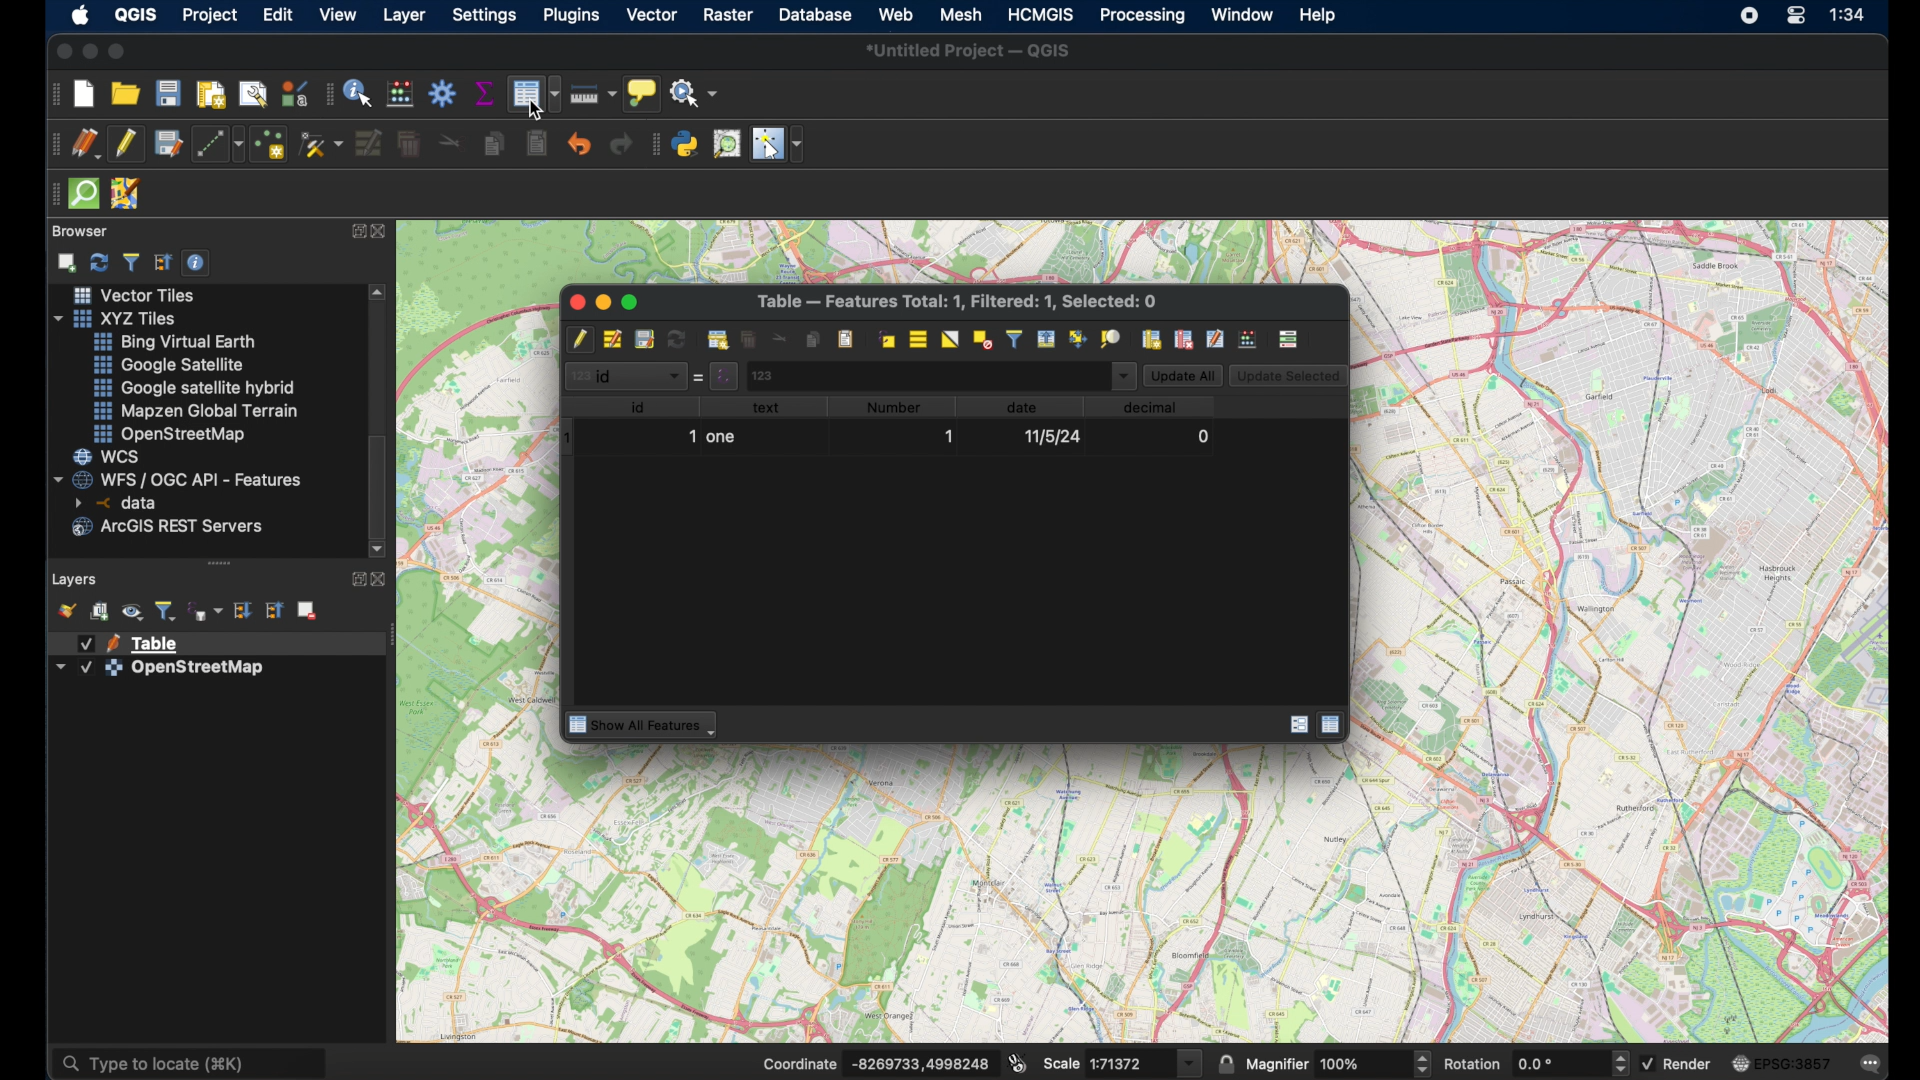  Describe the element at coordinates (133, 610) in the screenshot. I see `manage map theme` at that location.